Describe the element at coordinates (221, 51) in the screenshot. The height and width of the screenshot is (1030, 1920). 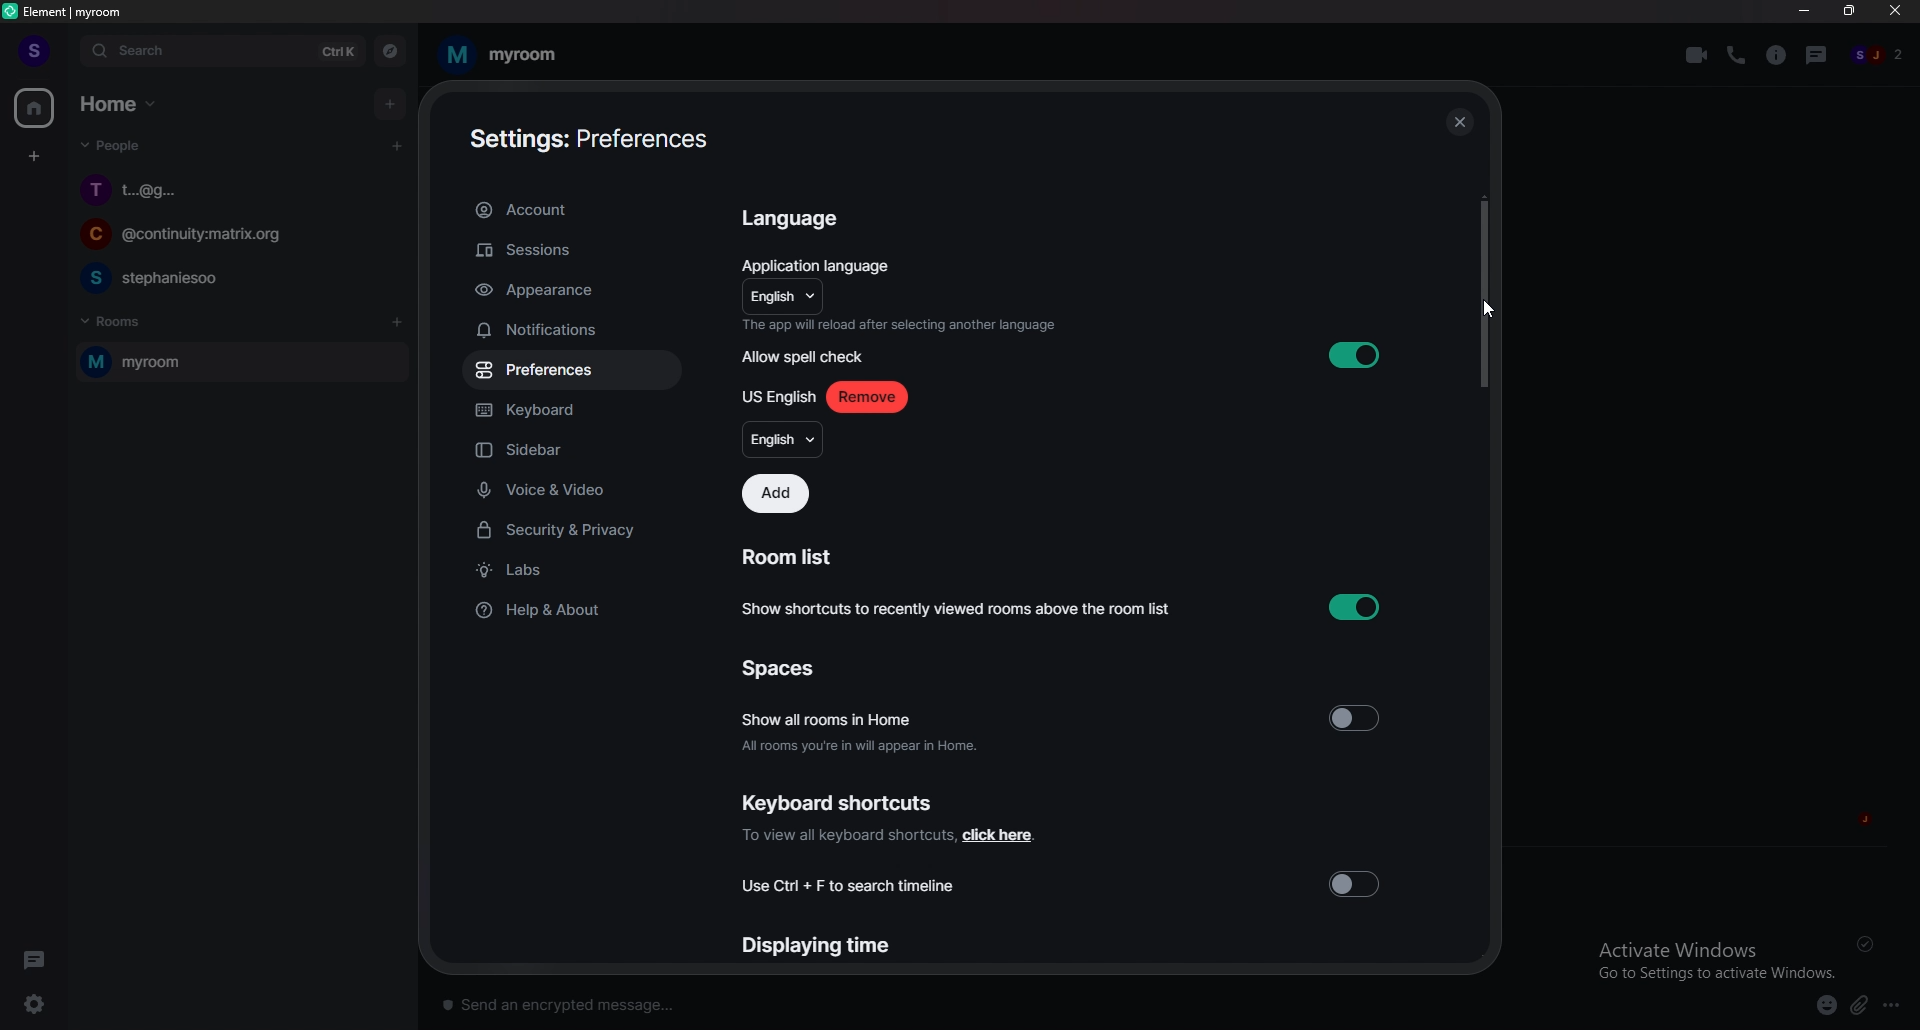
I see `search` at that location.